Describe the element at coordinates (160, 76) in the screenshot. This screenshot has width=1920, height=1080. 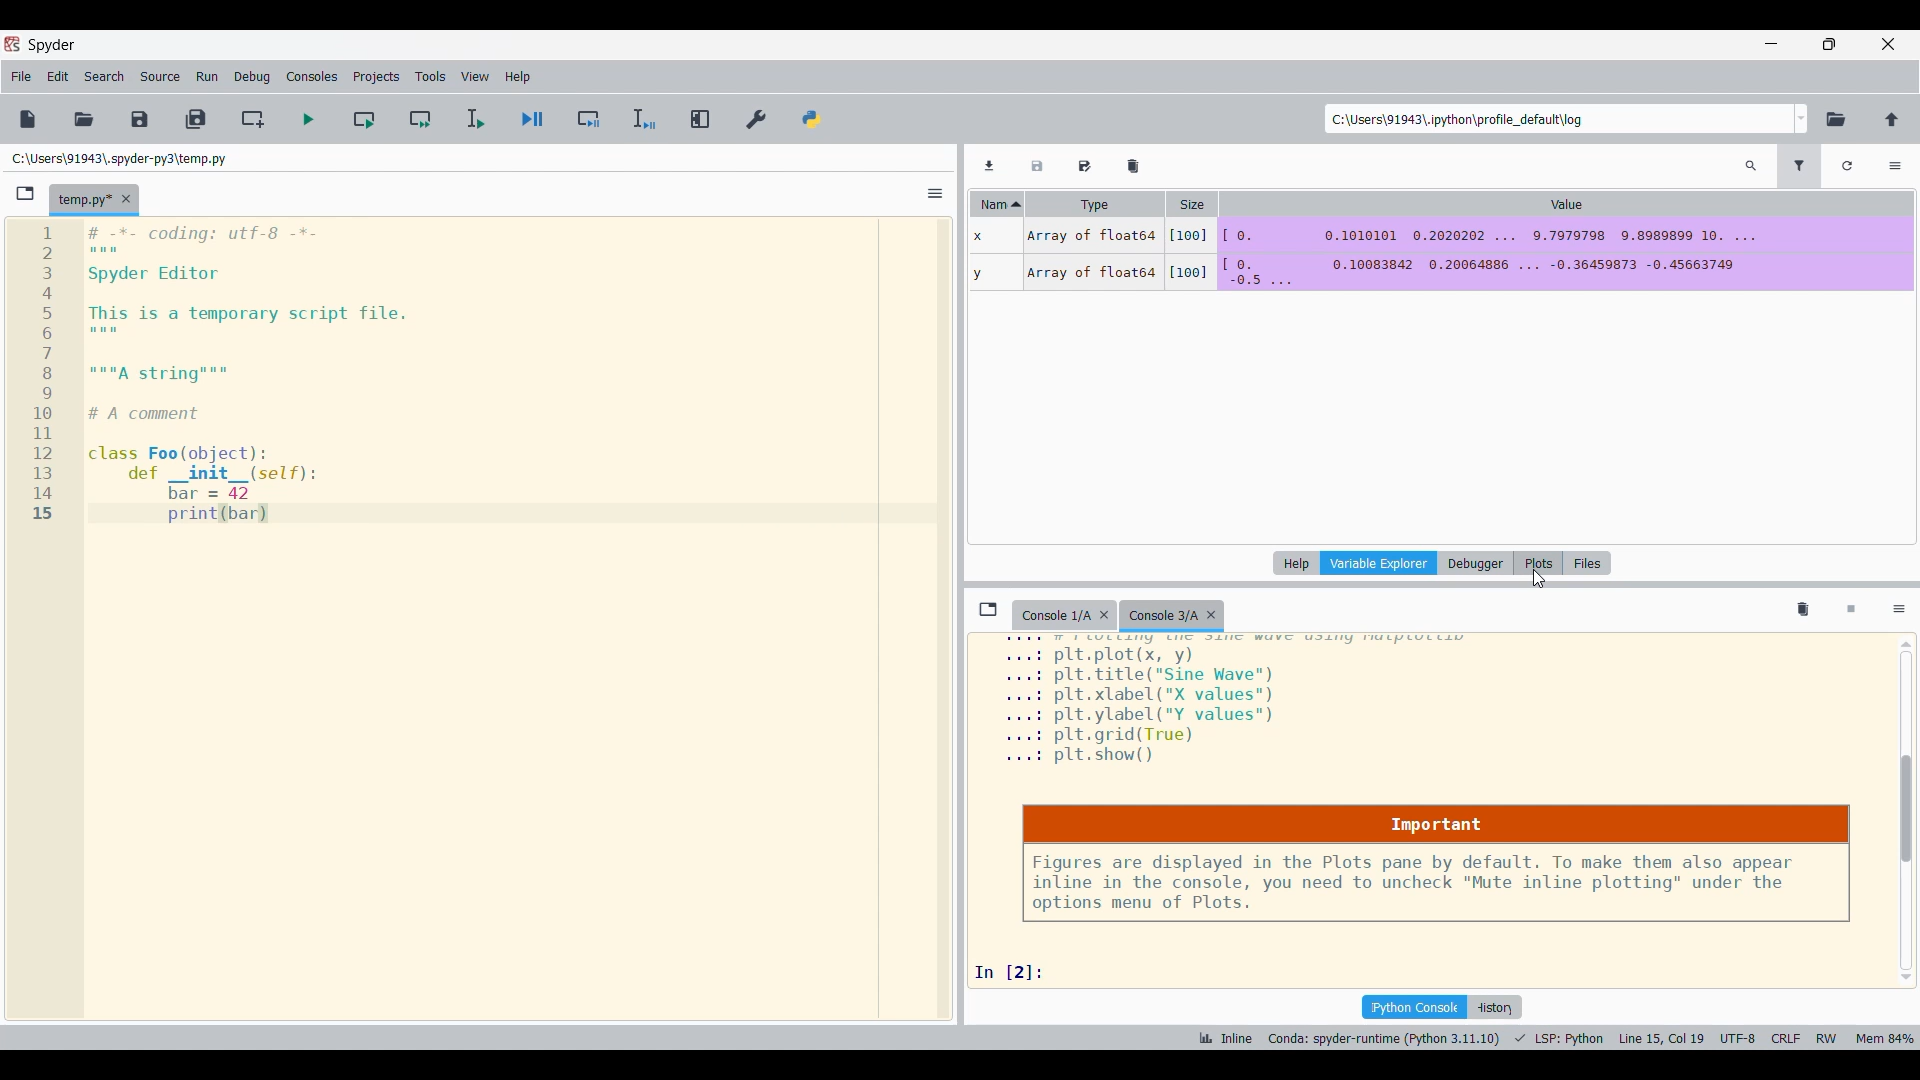
I see `Source menu` at that location.